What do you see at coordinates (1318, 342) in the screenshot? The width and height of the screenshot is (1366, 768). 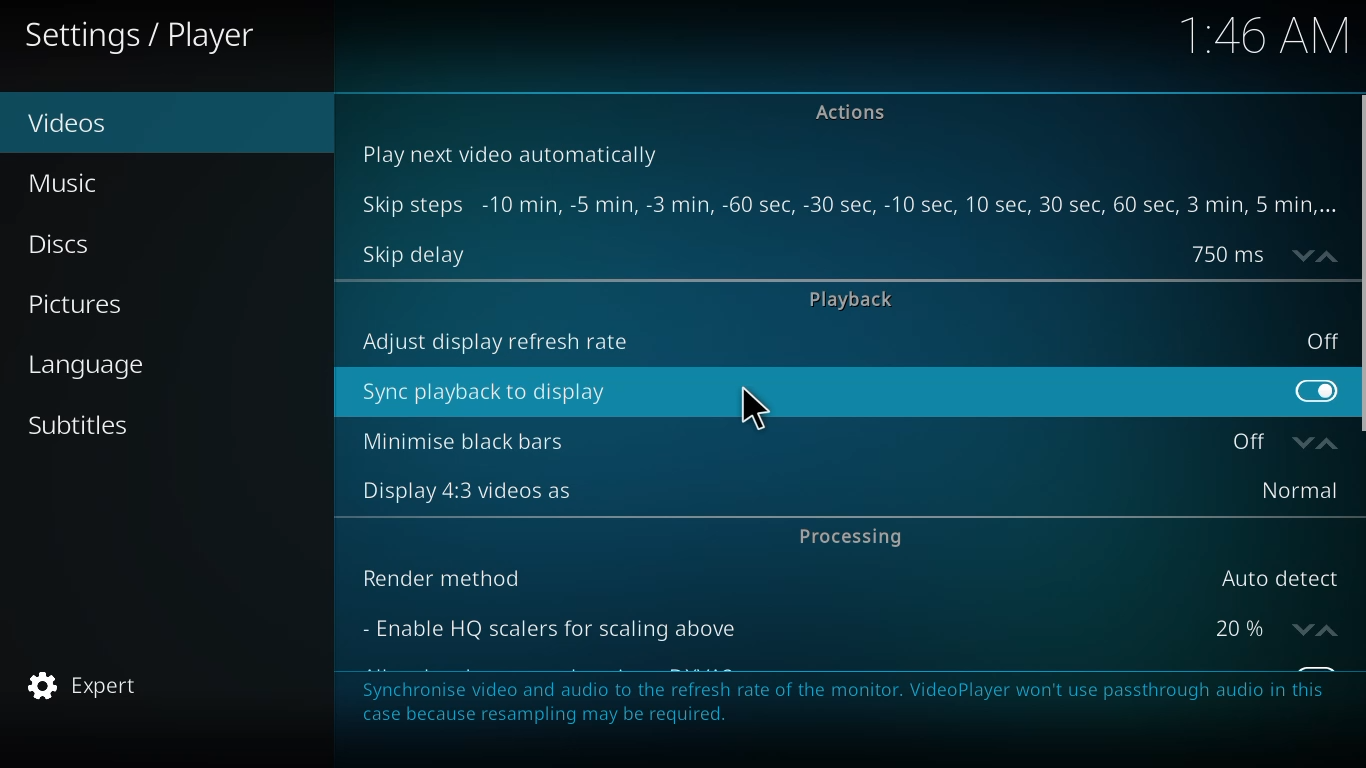 I see `off` at bounding box center [1318, 342].